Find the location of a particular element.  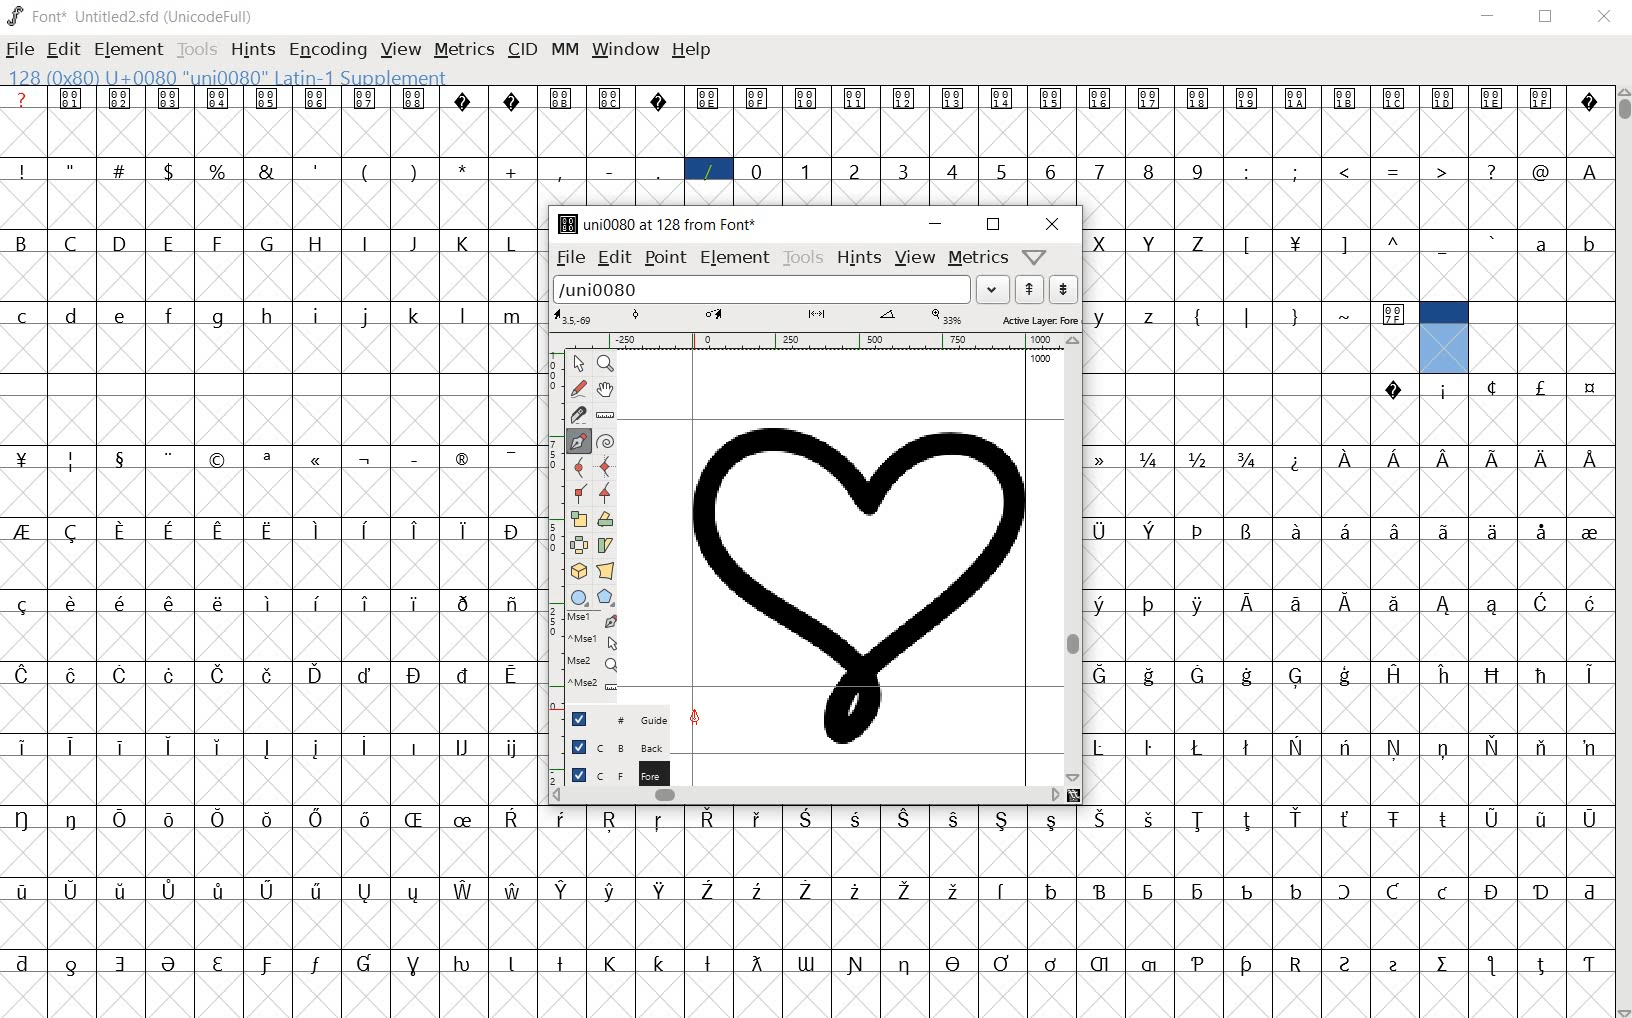

glyph is located at coordinates (217, 243).